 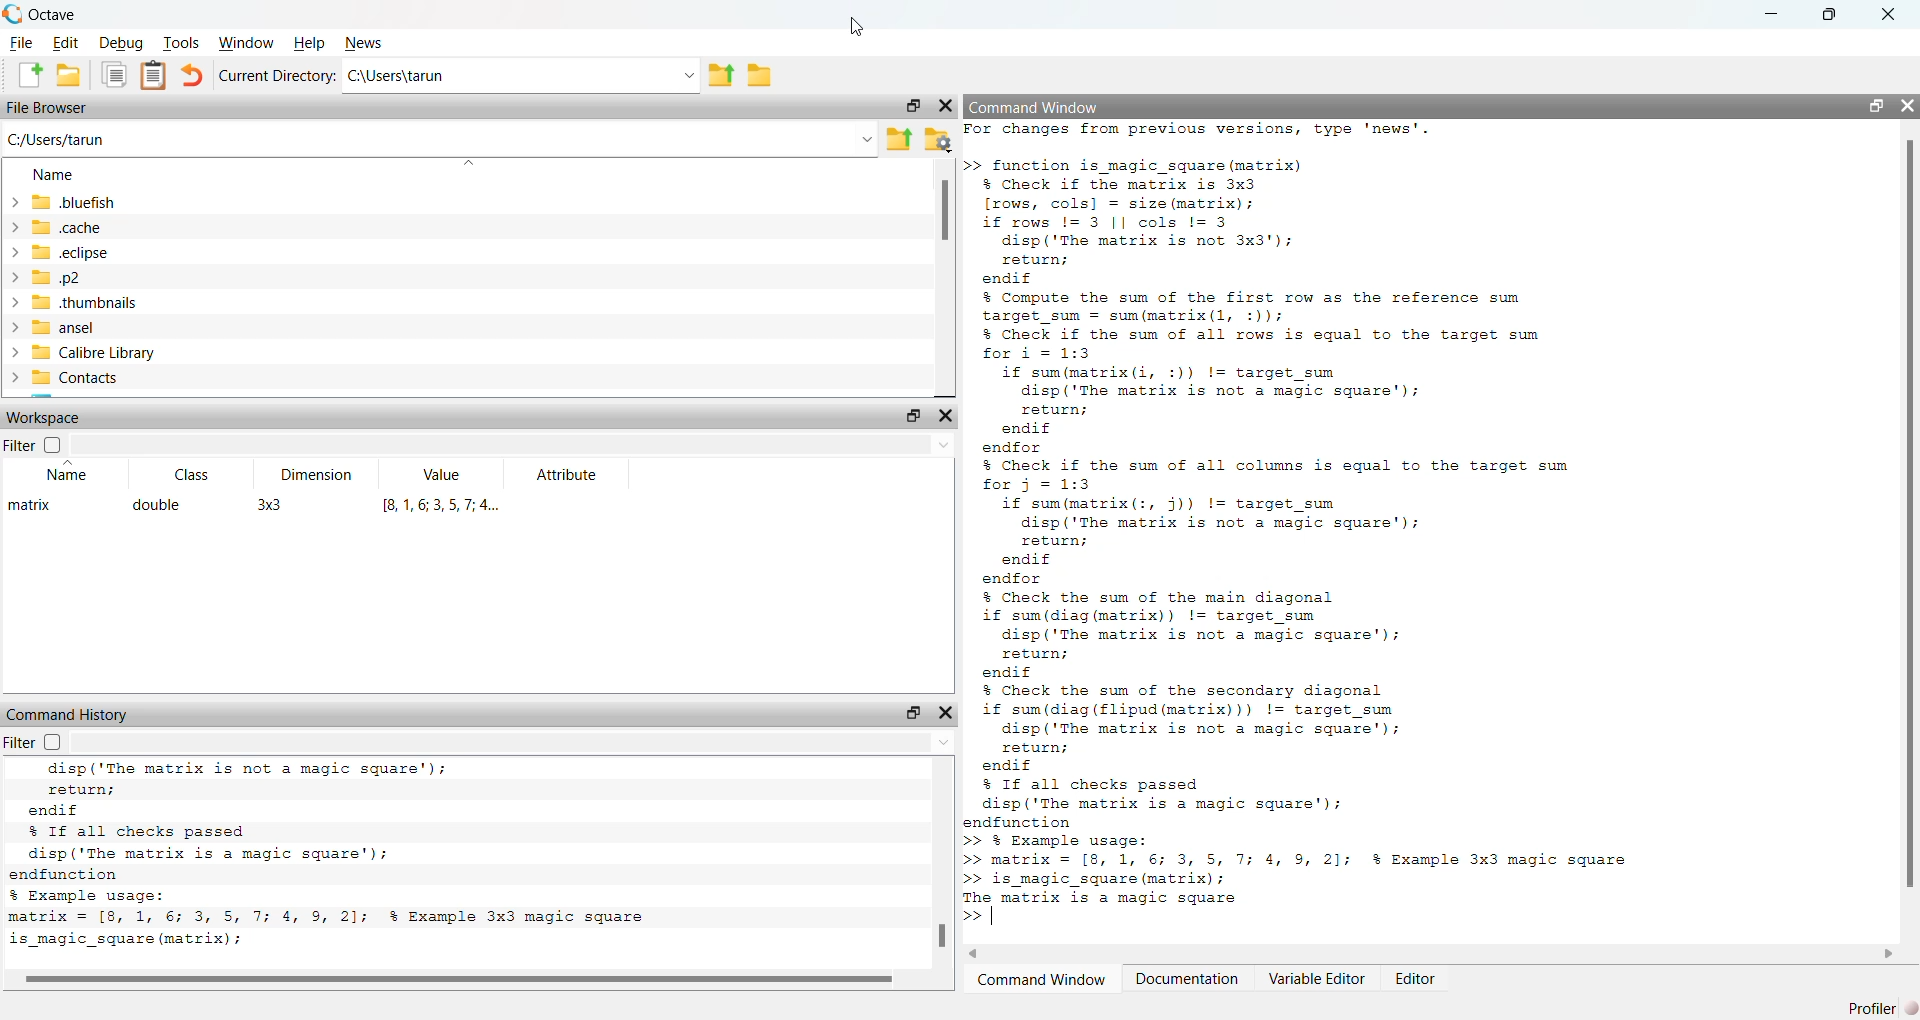 What do you see at coordinates (246, 43) in the screenshot?
I see `Window` at bounding box center [246, 43].